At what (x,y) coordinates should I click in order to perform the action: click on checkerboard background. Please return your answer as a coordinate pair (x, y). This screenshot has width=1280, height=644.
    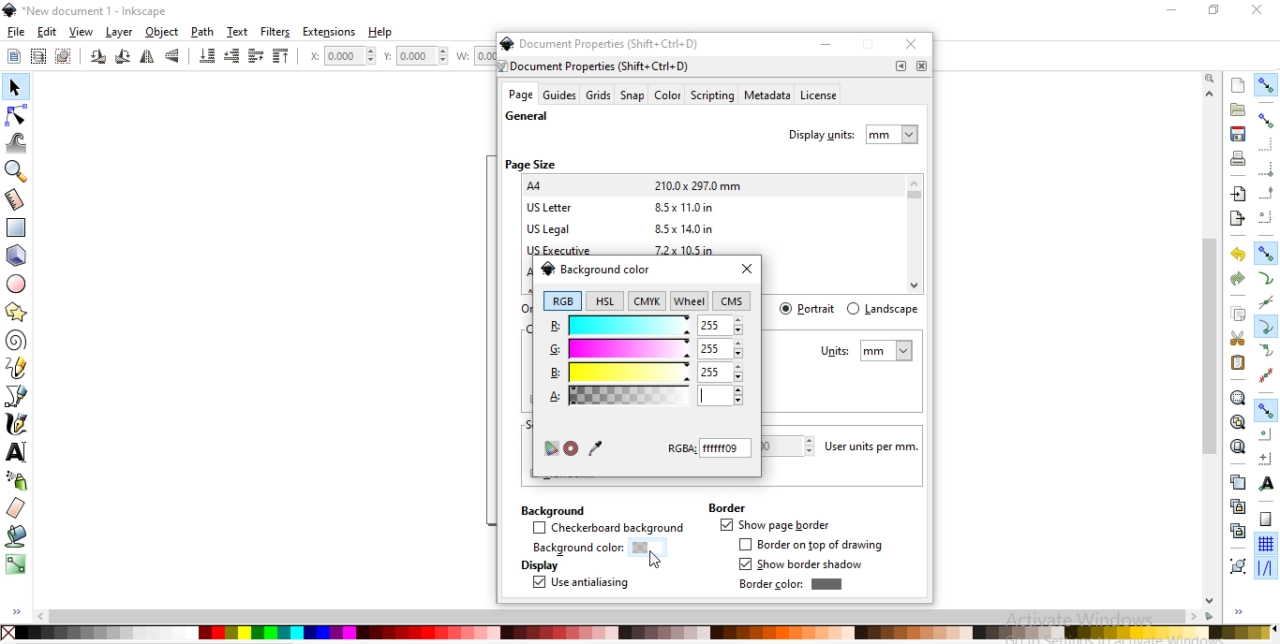
    Looking at the image, I should click on (609, 529).